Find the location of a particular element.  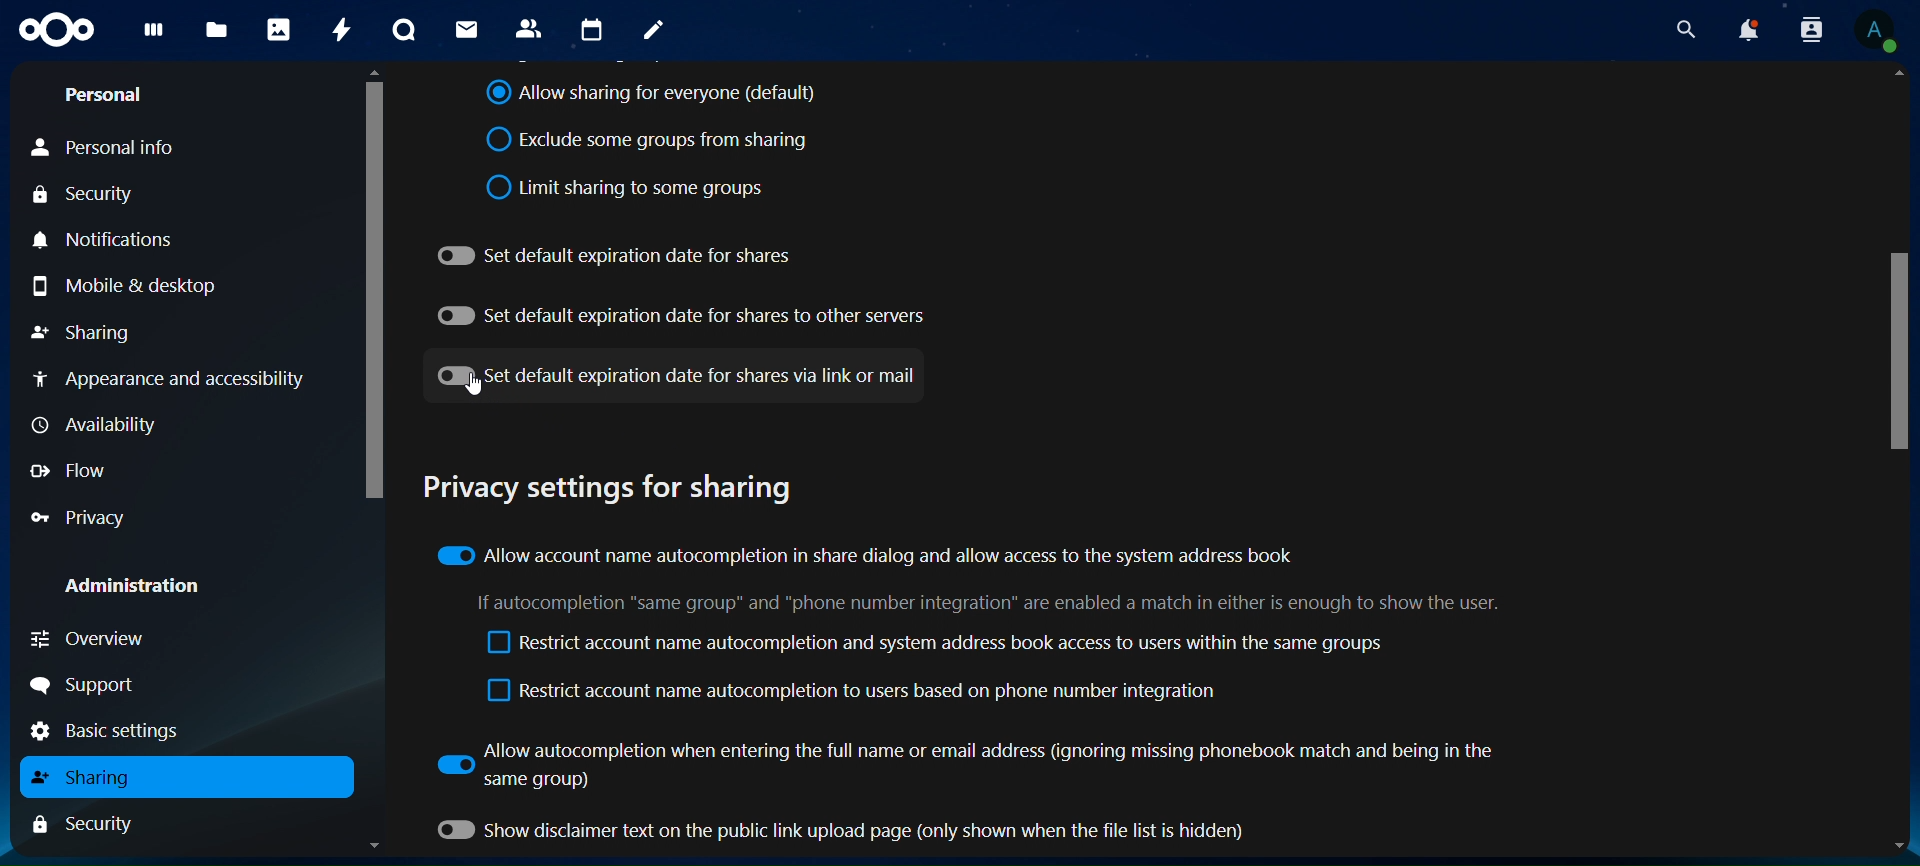

set default expiration date for shares via link or mail is located at coordinates (680, 372).